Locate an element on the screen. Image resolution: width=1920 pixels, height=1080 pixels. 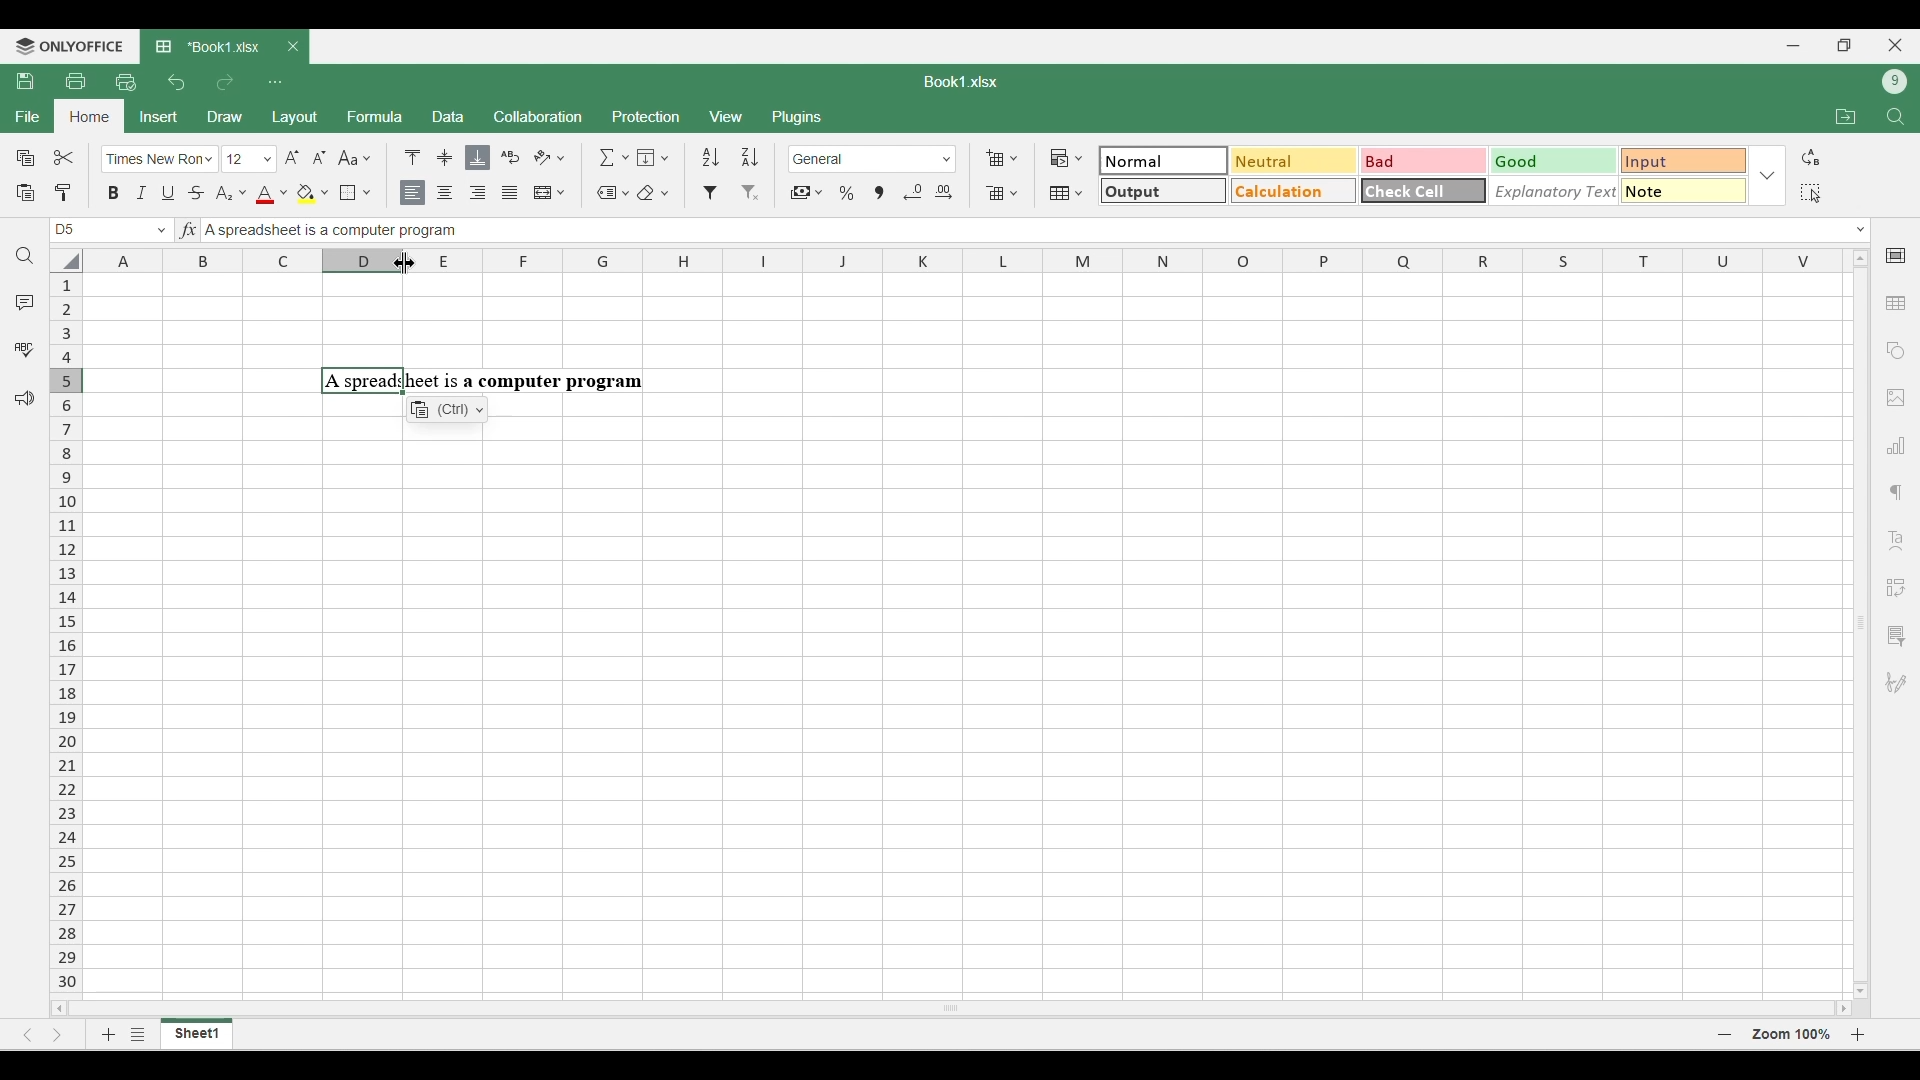
Search is located at coordinates (26, 256).